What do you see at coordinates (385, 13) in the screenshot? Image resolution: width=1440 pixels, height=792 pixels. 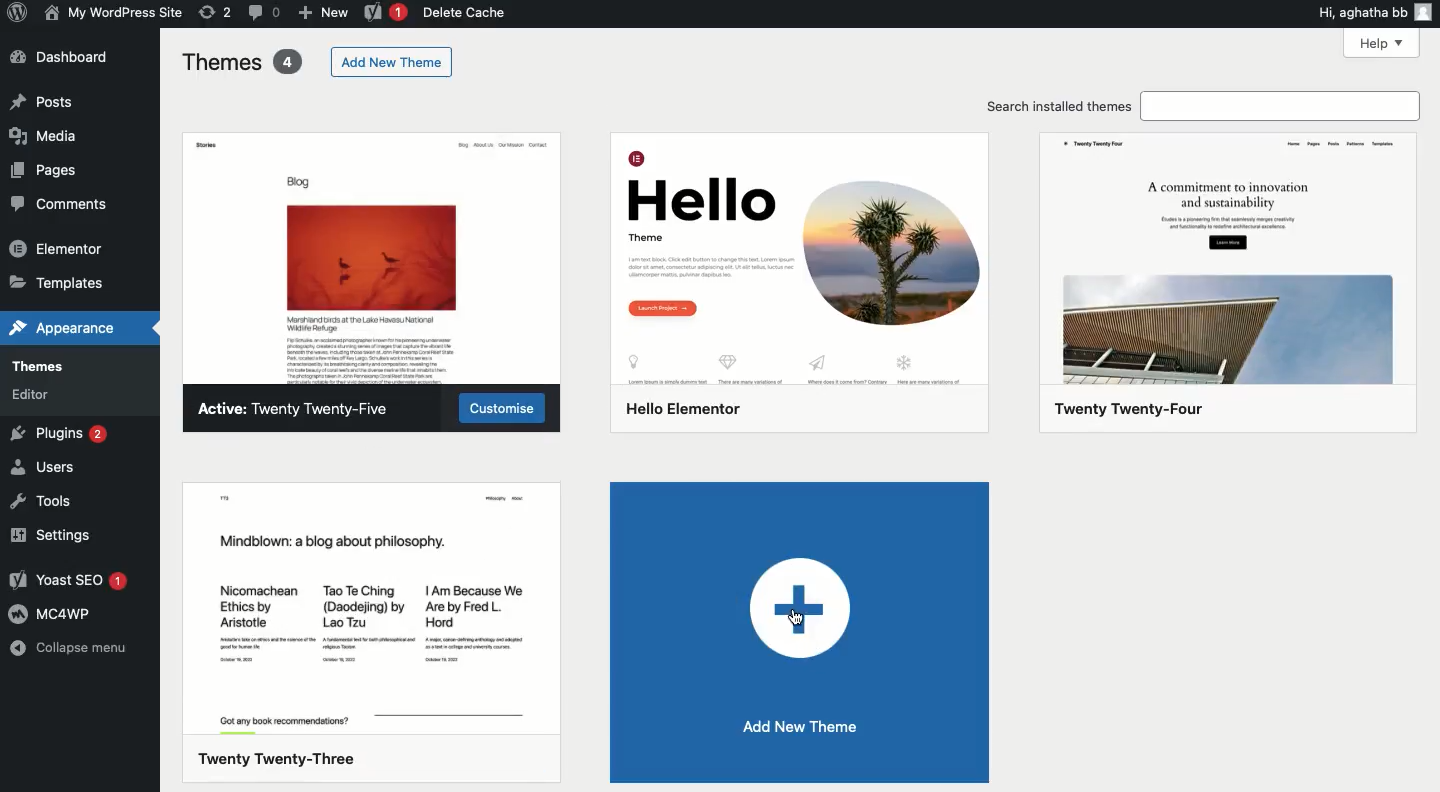 I see `Yoast 1` at bounding box center [385, 13].